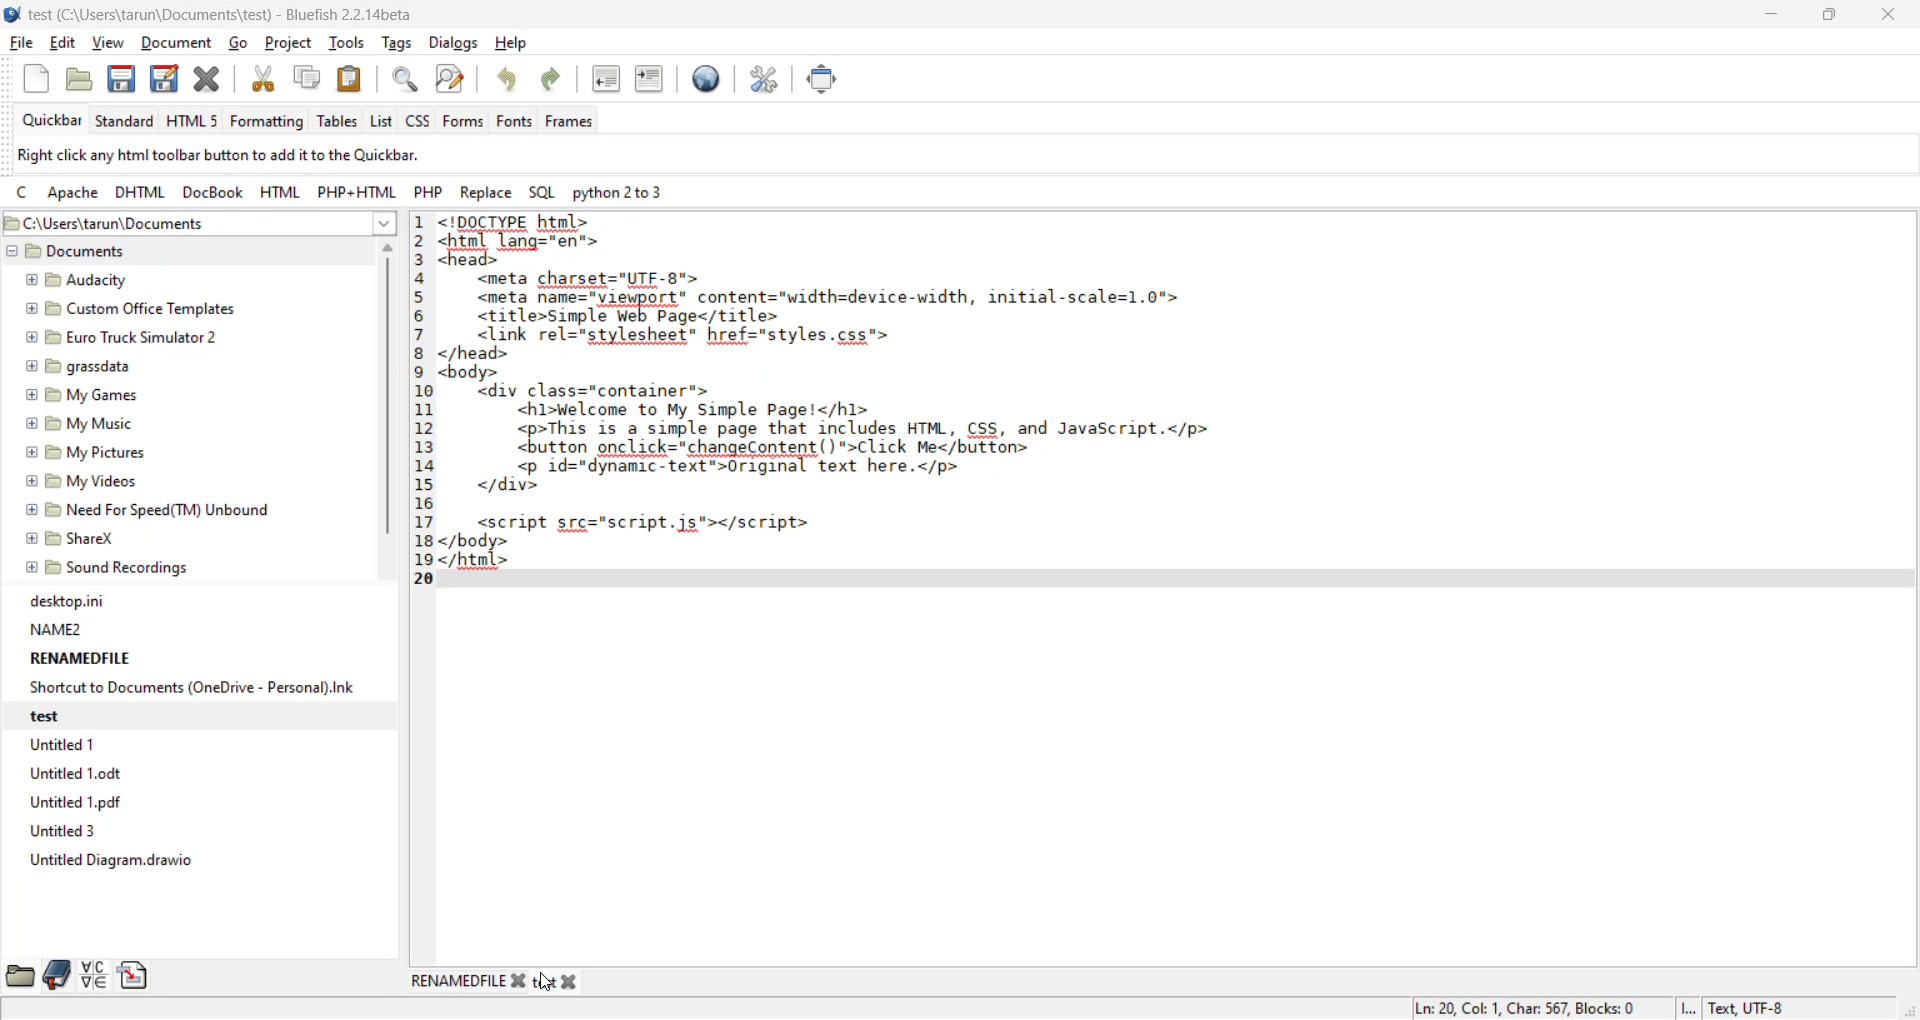 Image resolution: width=1920 pixels, height=1020 pixels. I want to click on c, so click(24, 194).